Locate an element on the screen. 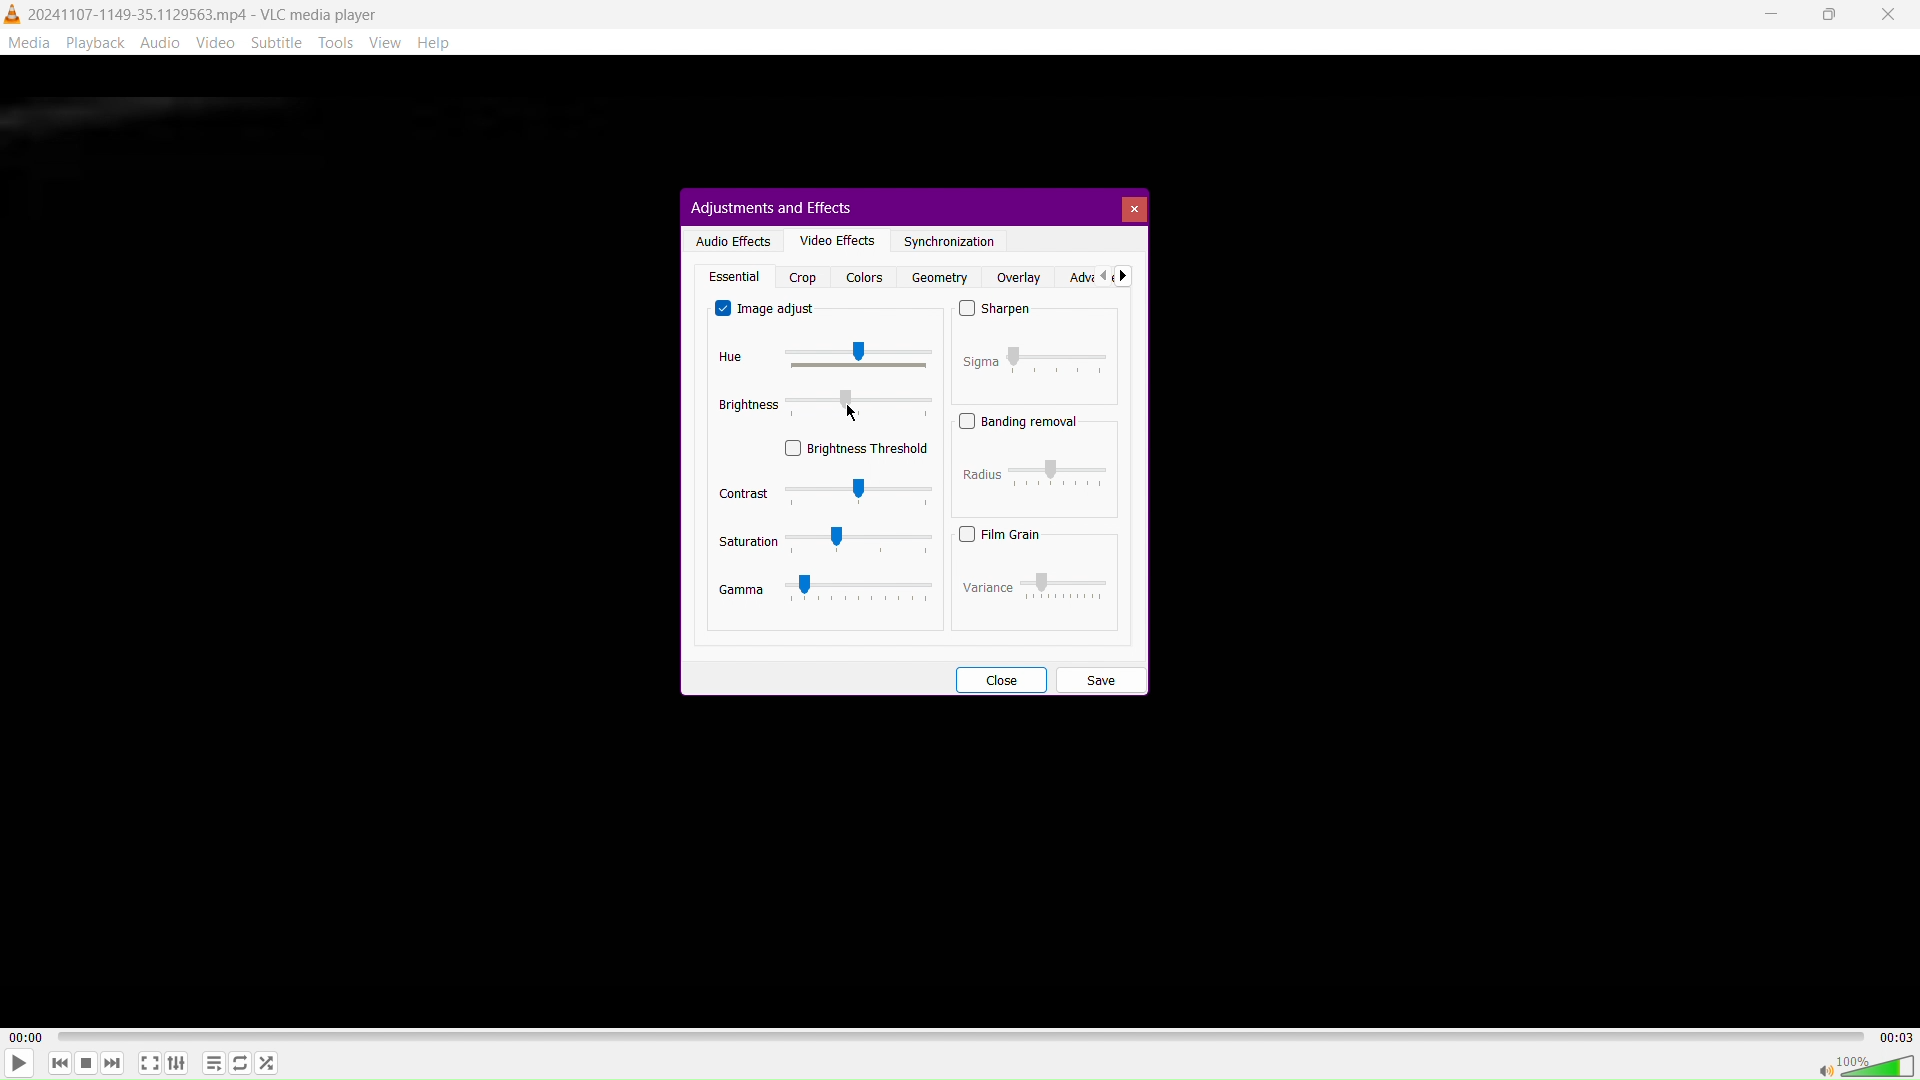  2024107-1149-35.1129563.mp4 - VLC media player is located at coordinates (192, 12).